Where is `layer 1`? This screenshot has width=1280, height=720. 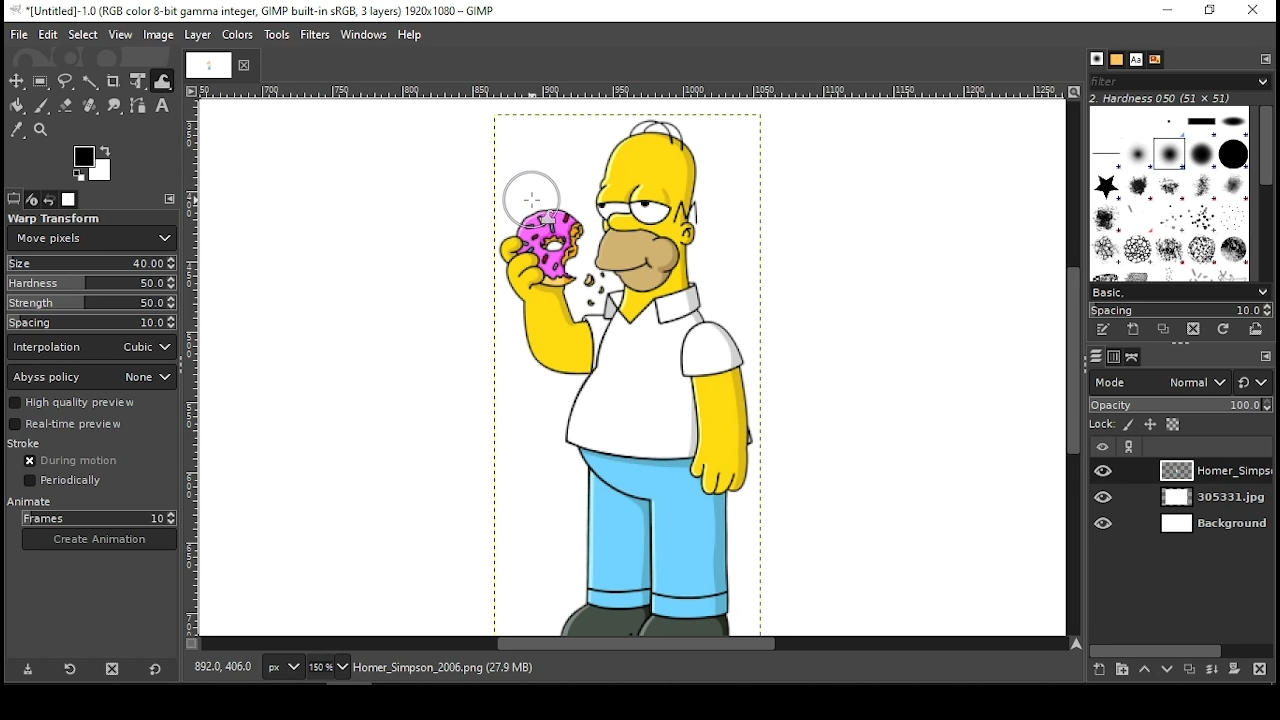 layer 1 is located at coordinates (1214, 471).